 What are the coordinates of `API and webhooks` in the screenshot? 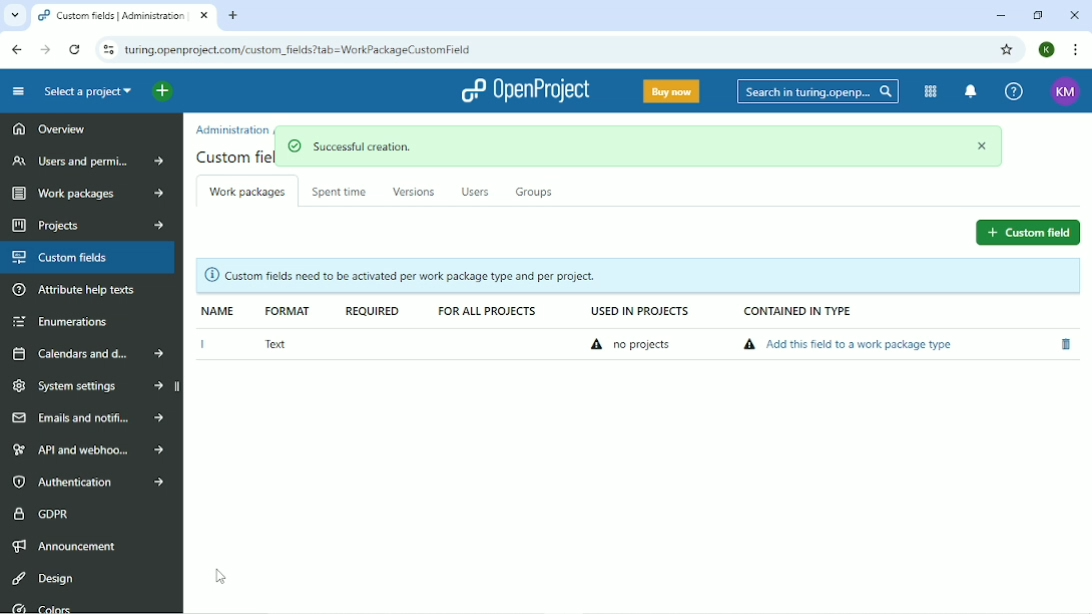 It's located at (90, 449).